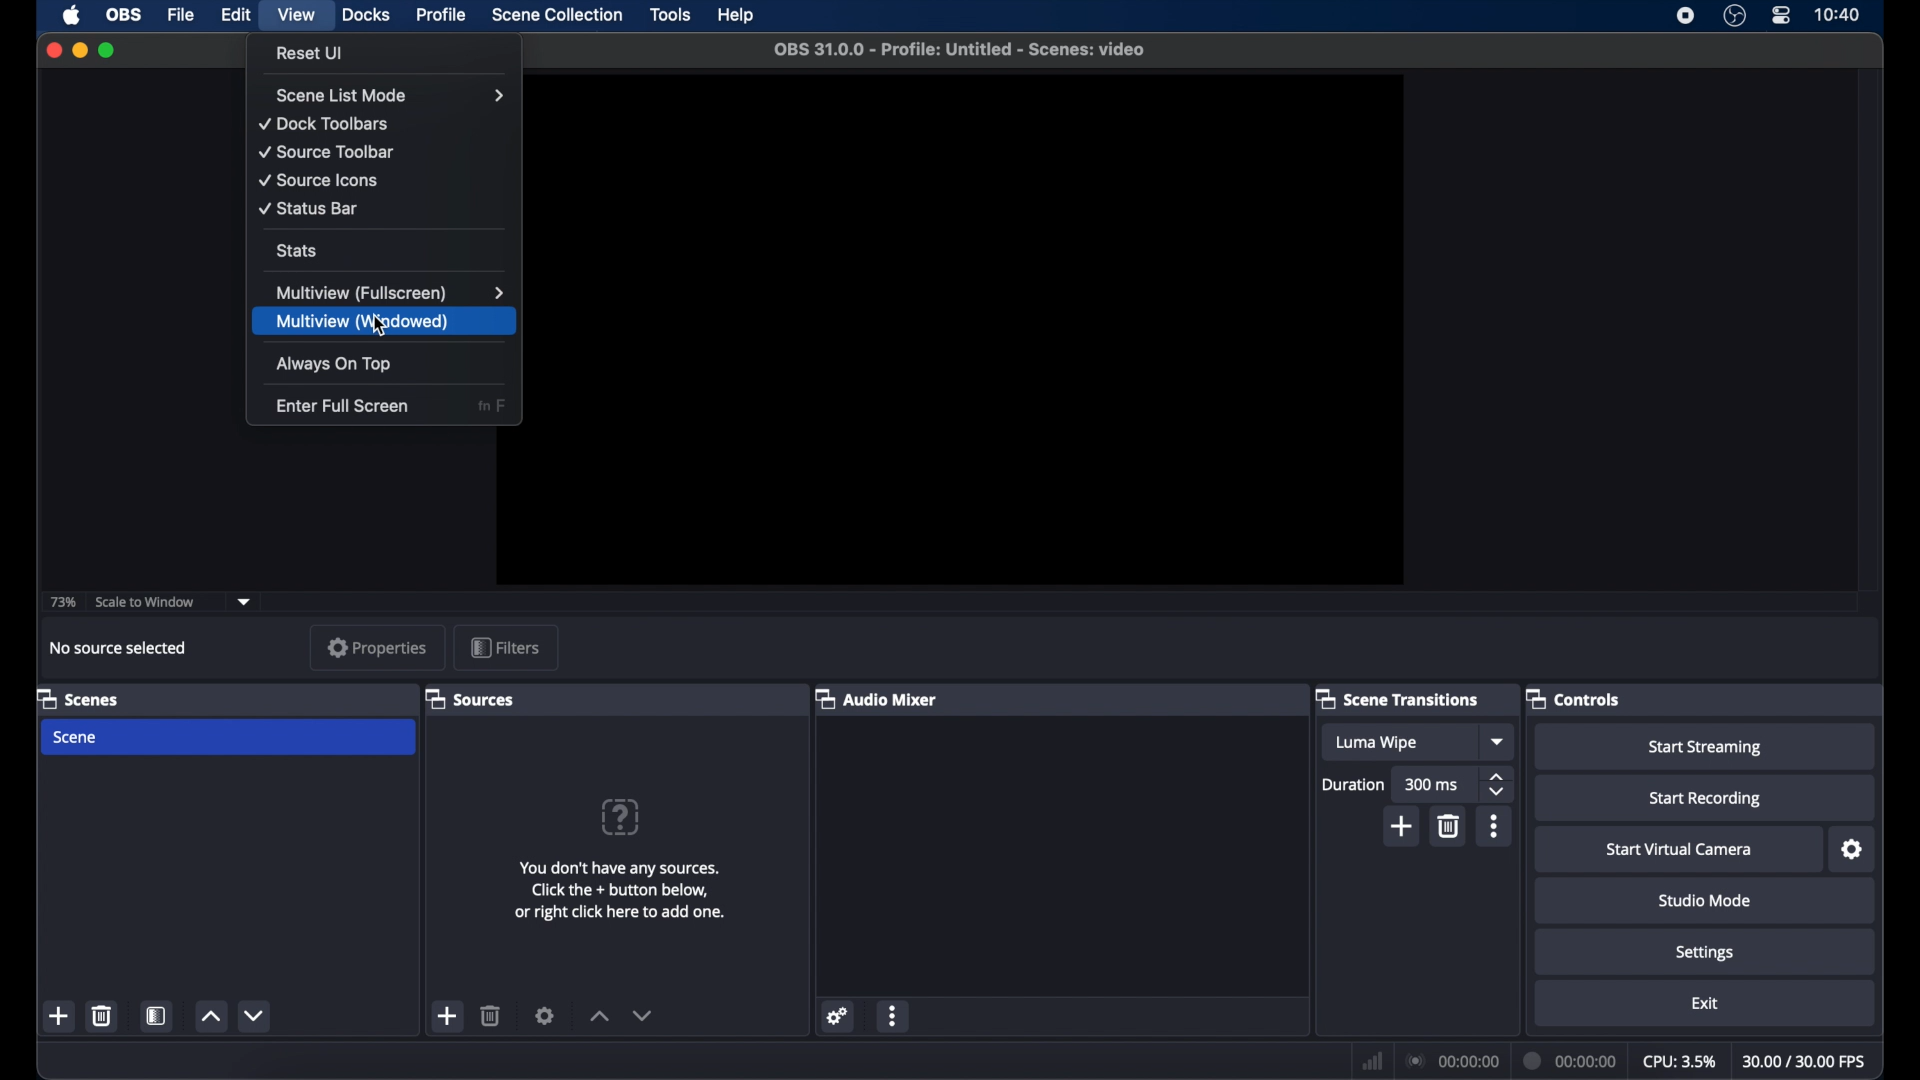 The width and height of the screenshot is (1920, 1080). What do you see at coordinates (180, 14) in the screenshot?
I see `file` at bounding box center [180, 14].